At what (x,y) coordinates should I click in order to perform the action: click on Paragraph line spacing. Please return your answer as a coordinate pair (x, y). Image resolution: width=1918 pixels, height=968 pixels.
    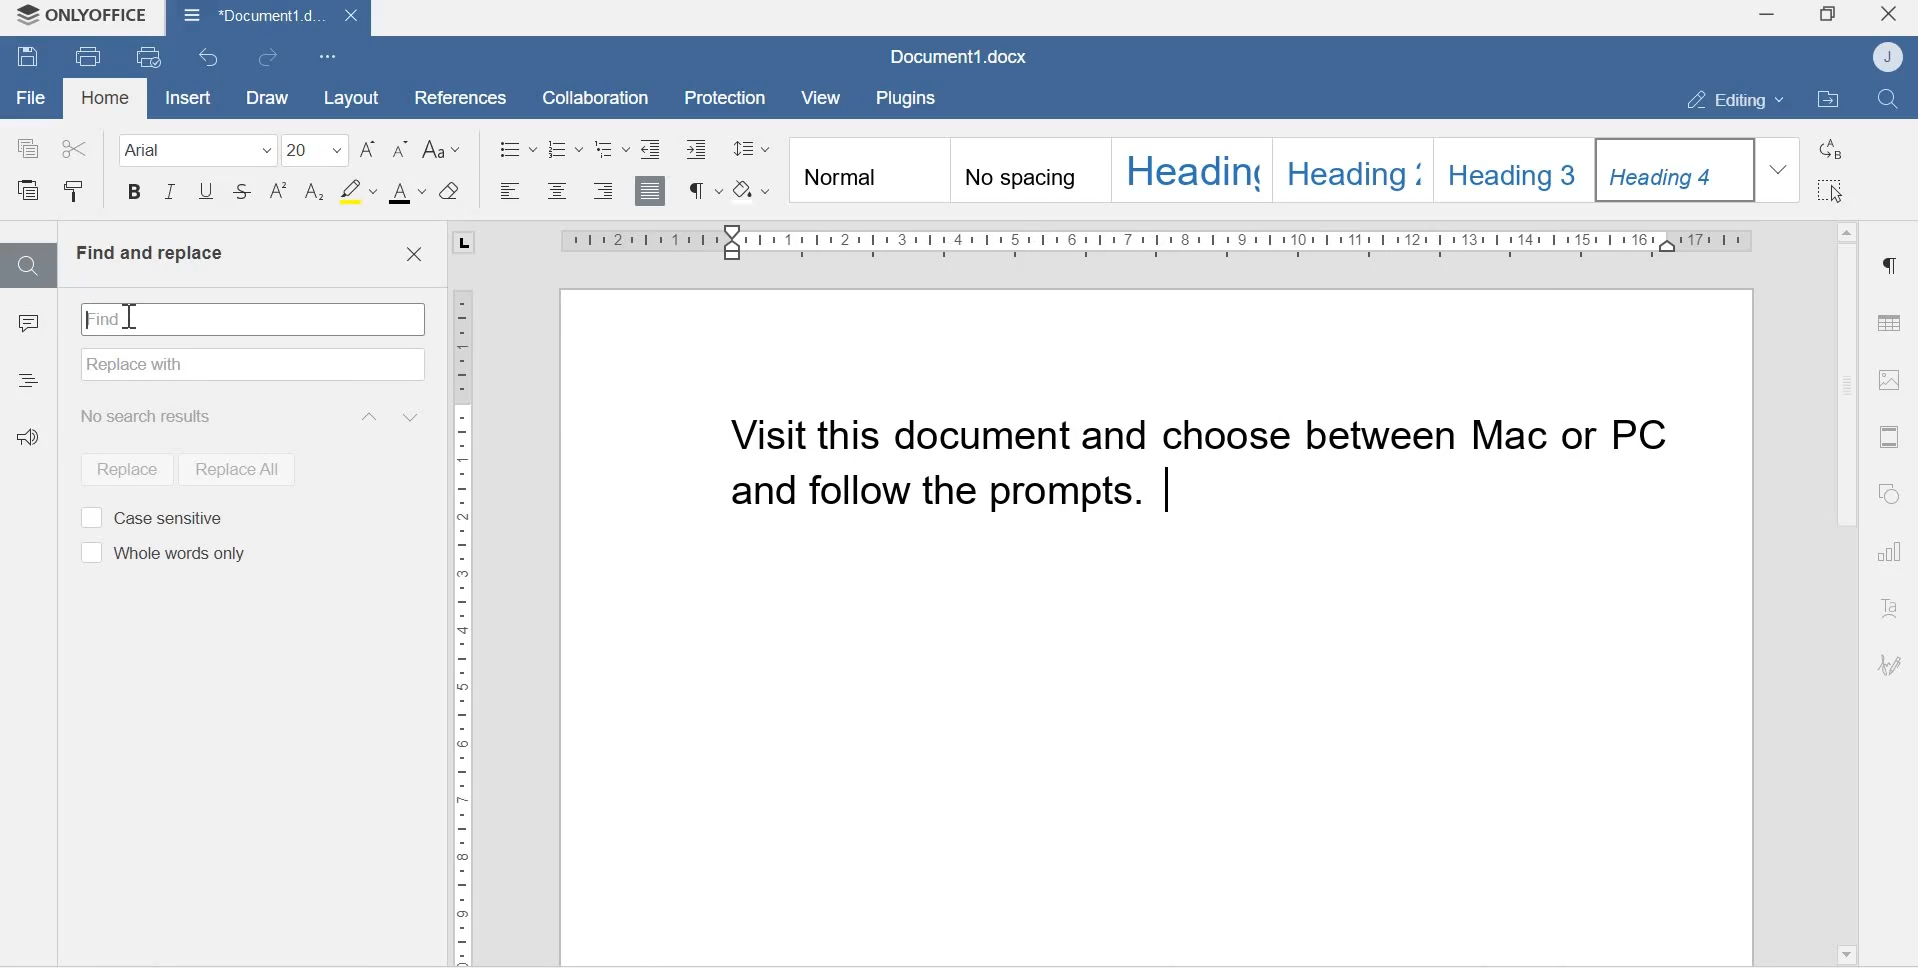
    Looking at the image, I should click on (751, 145).